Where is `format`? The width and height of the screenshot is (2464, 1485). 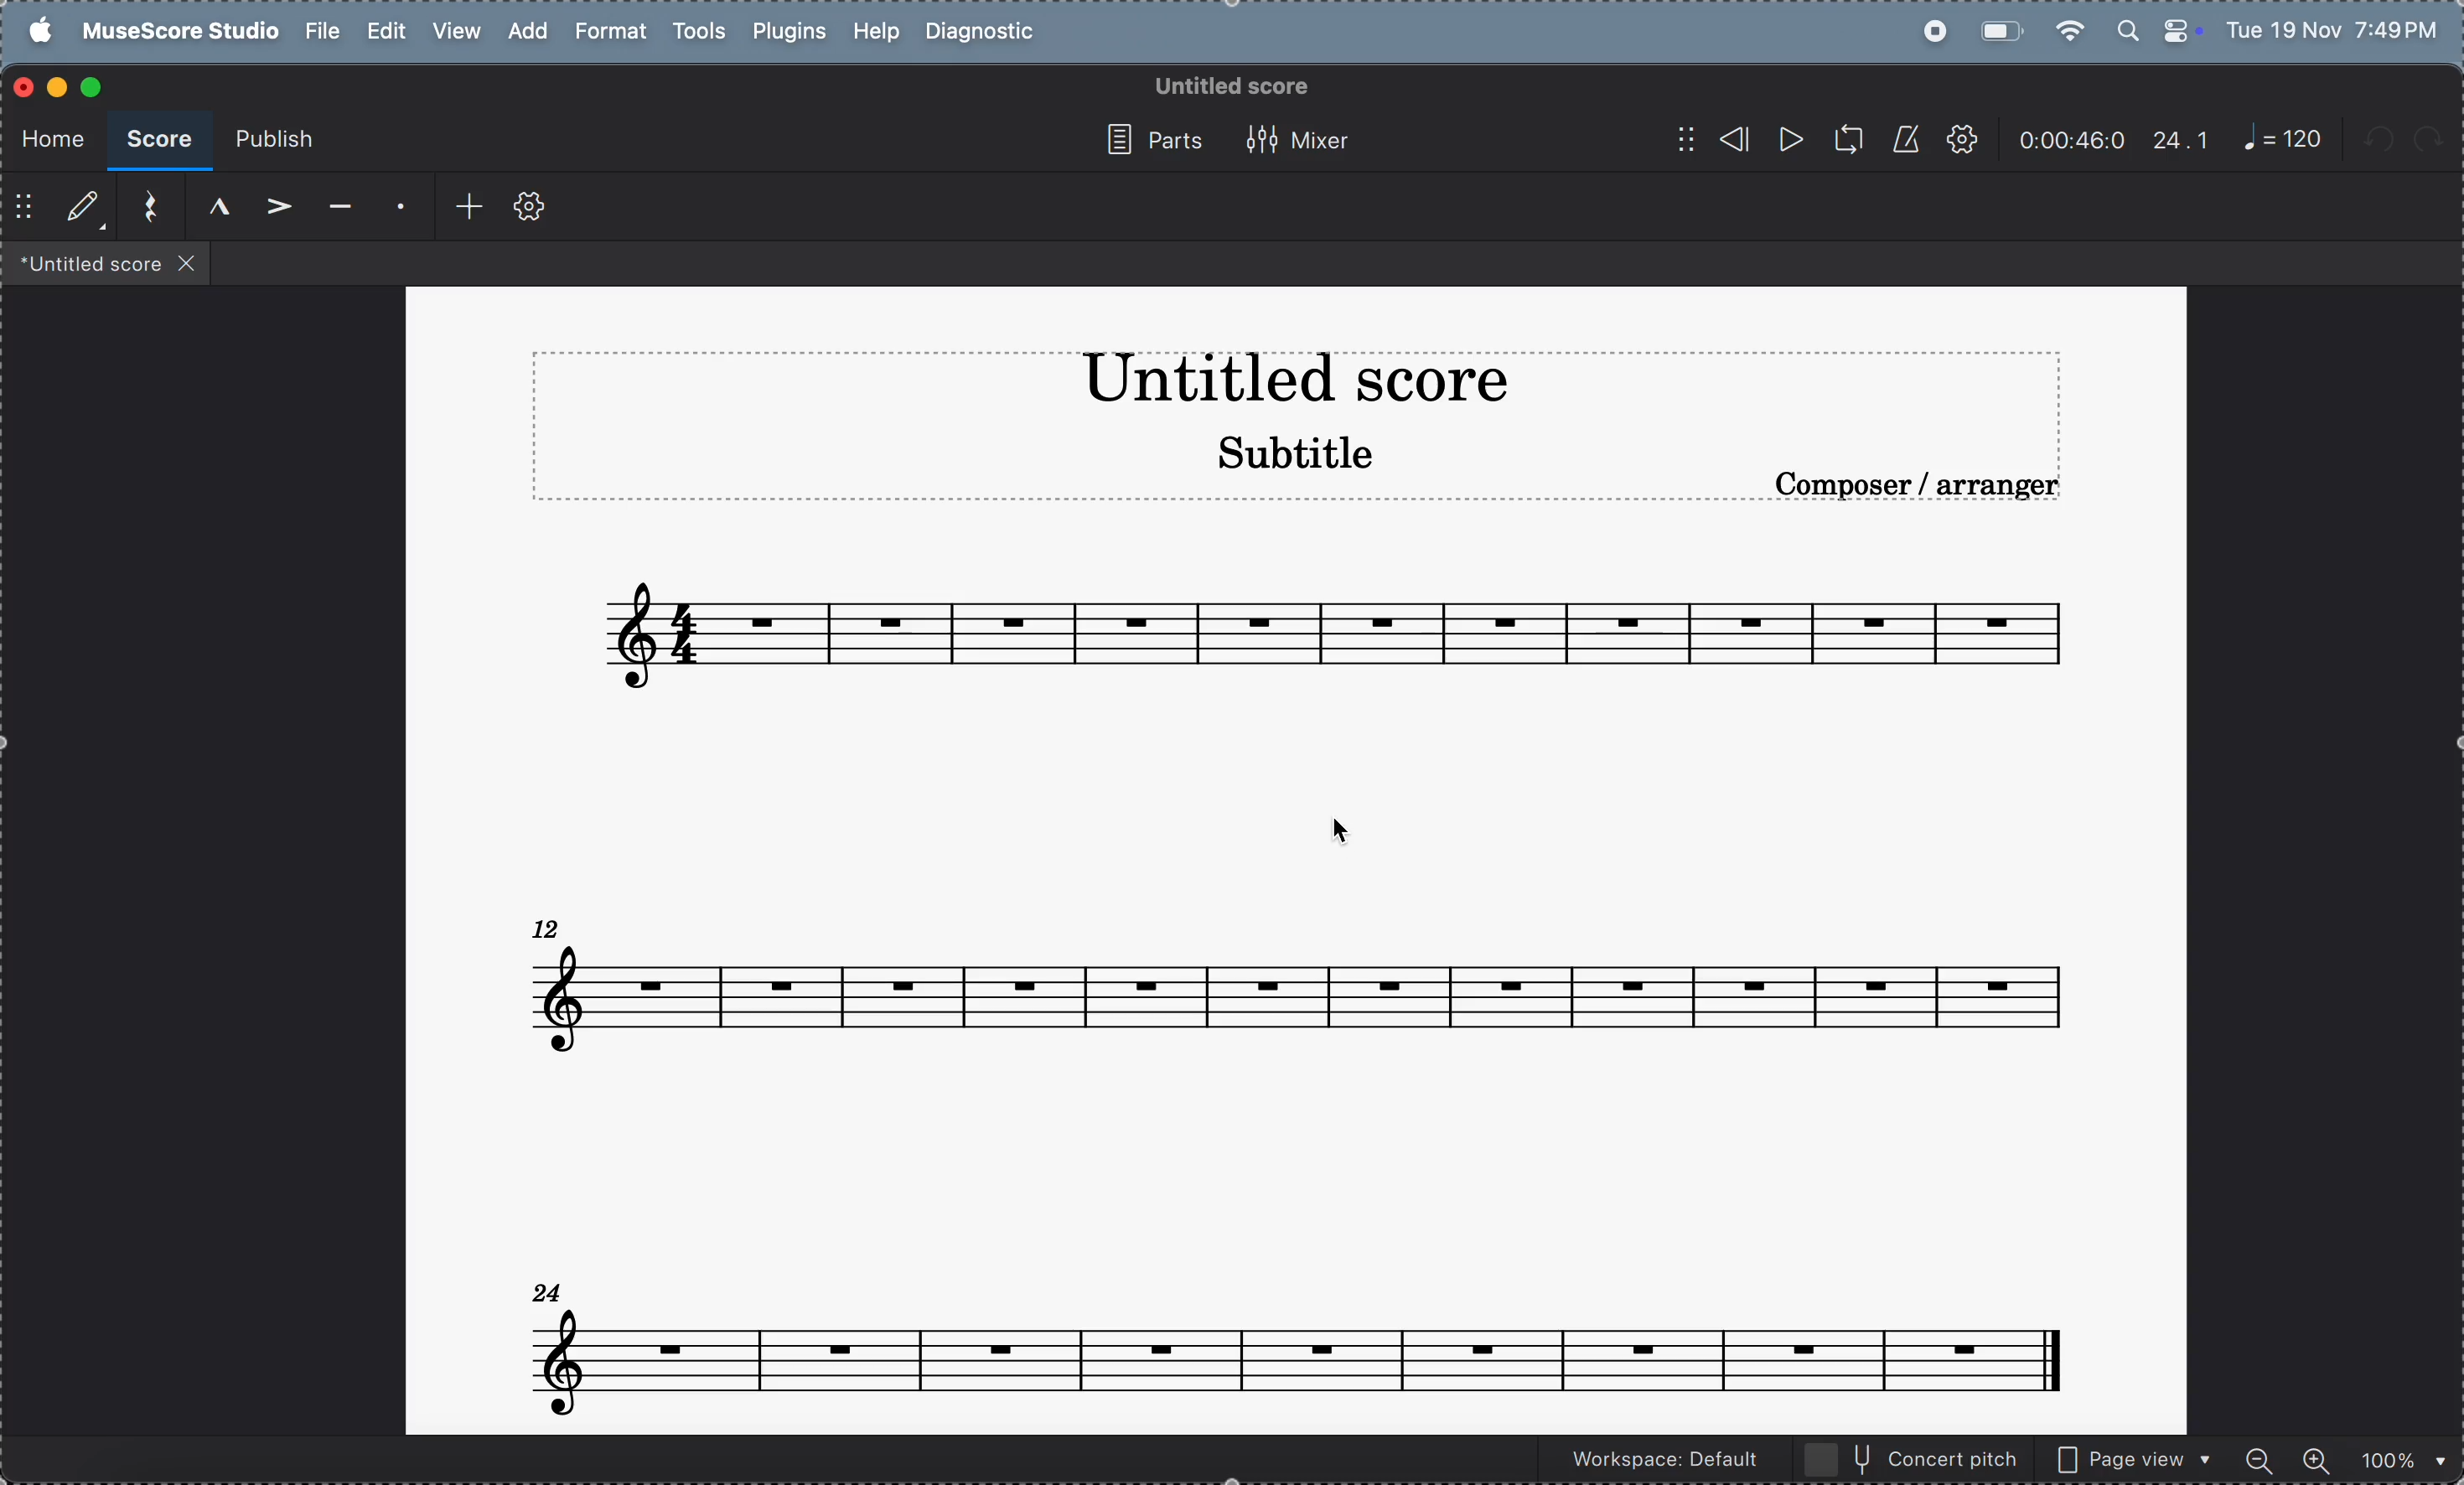 format is located at coordinates (609, 32).